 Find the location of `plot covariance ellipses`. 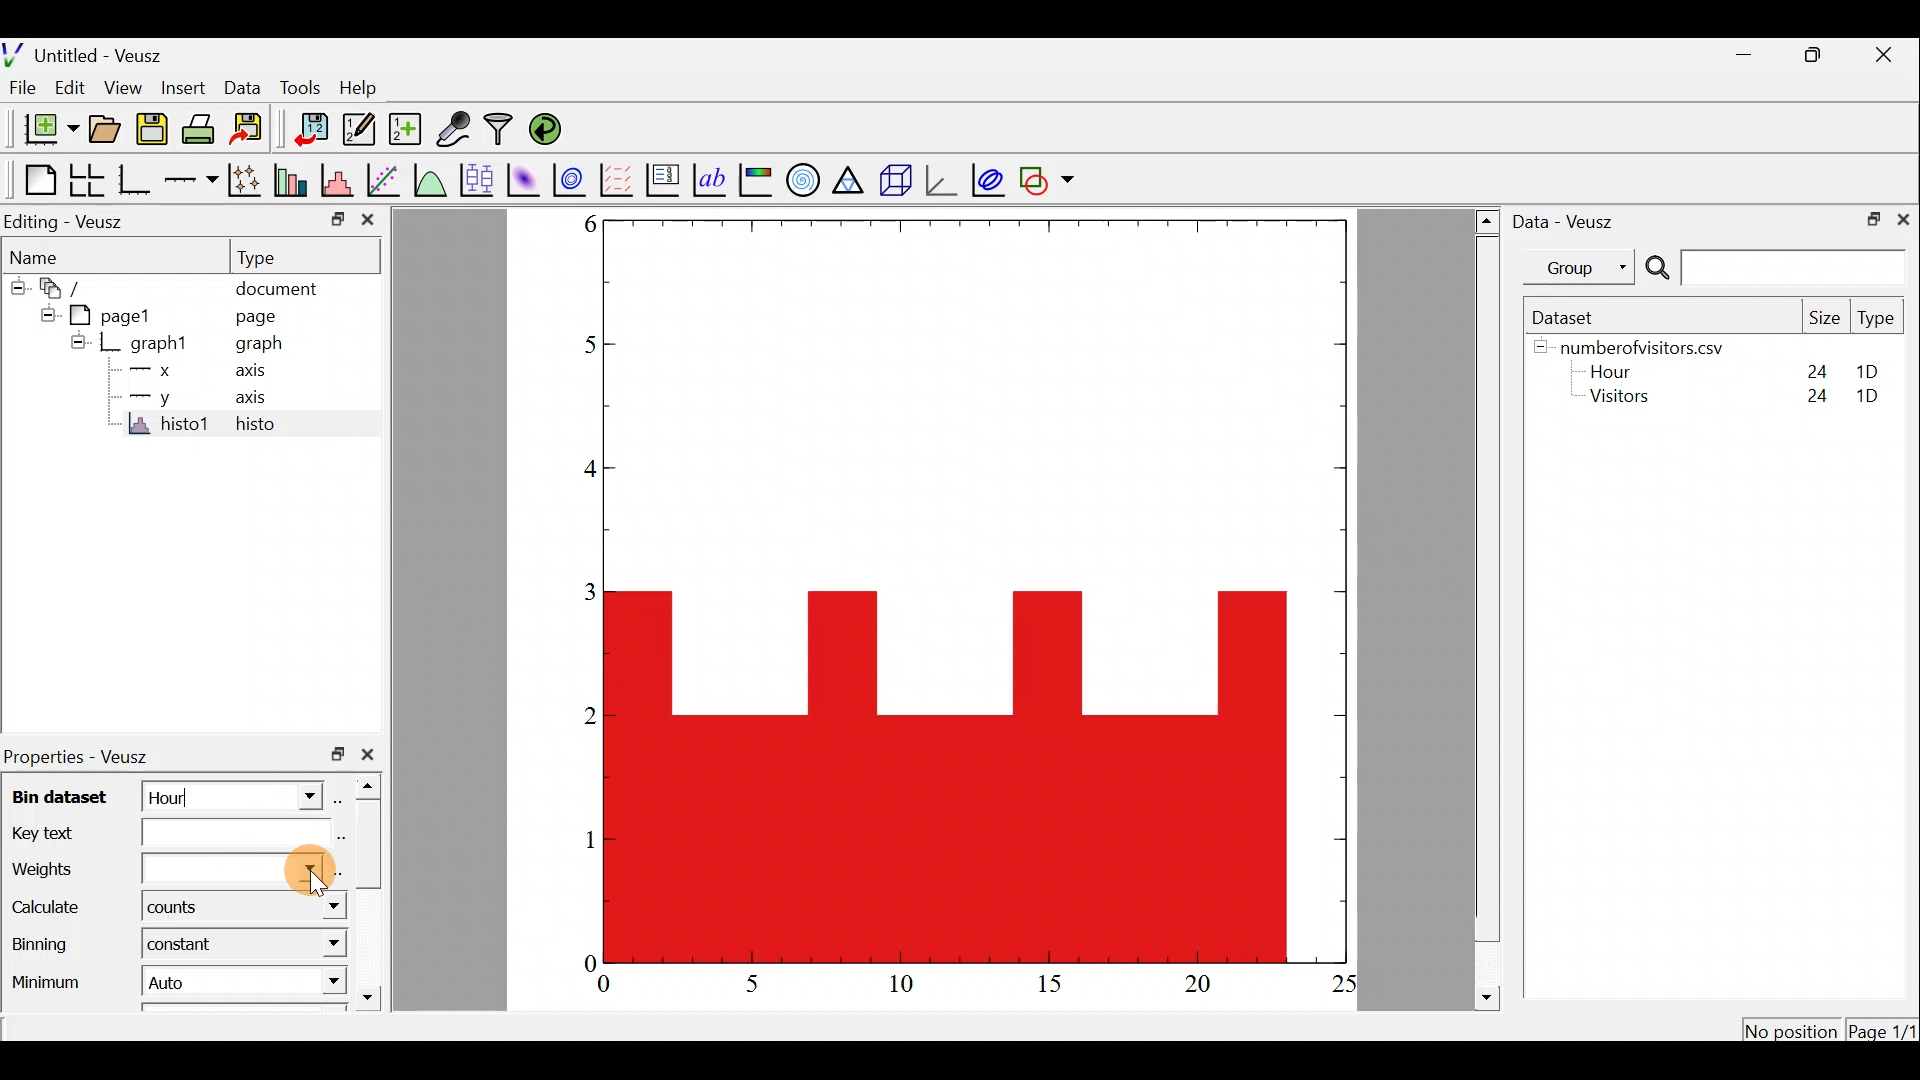

plot covariance ellipses is located at coordinates (985, 183).